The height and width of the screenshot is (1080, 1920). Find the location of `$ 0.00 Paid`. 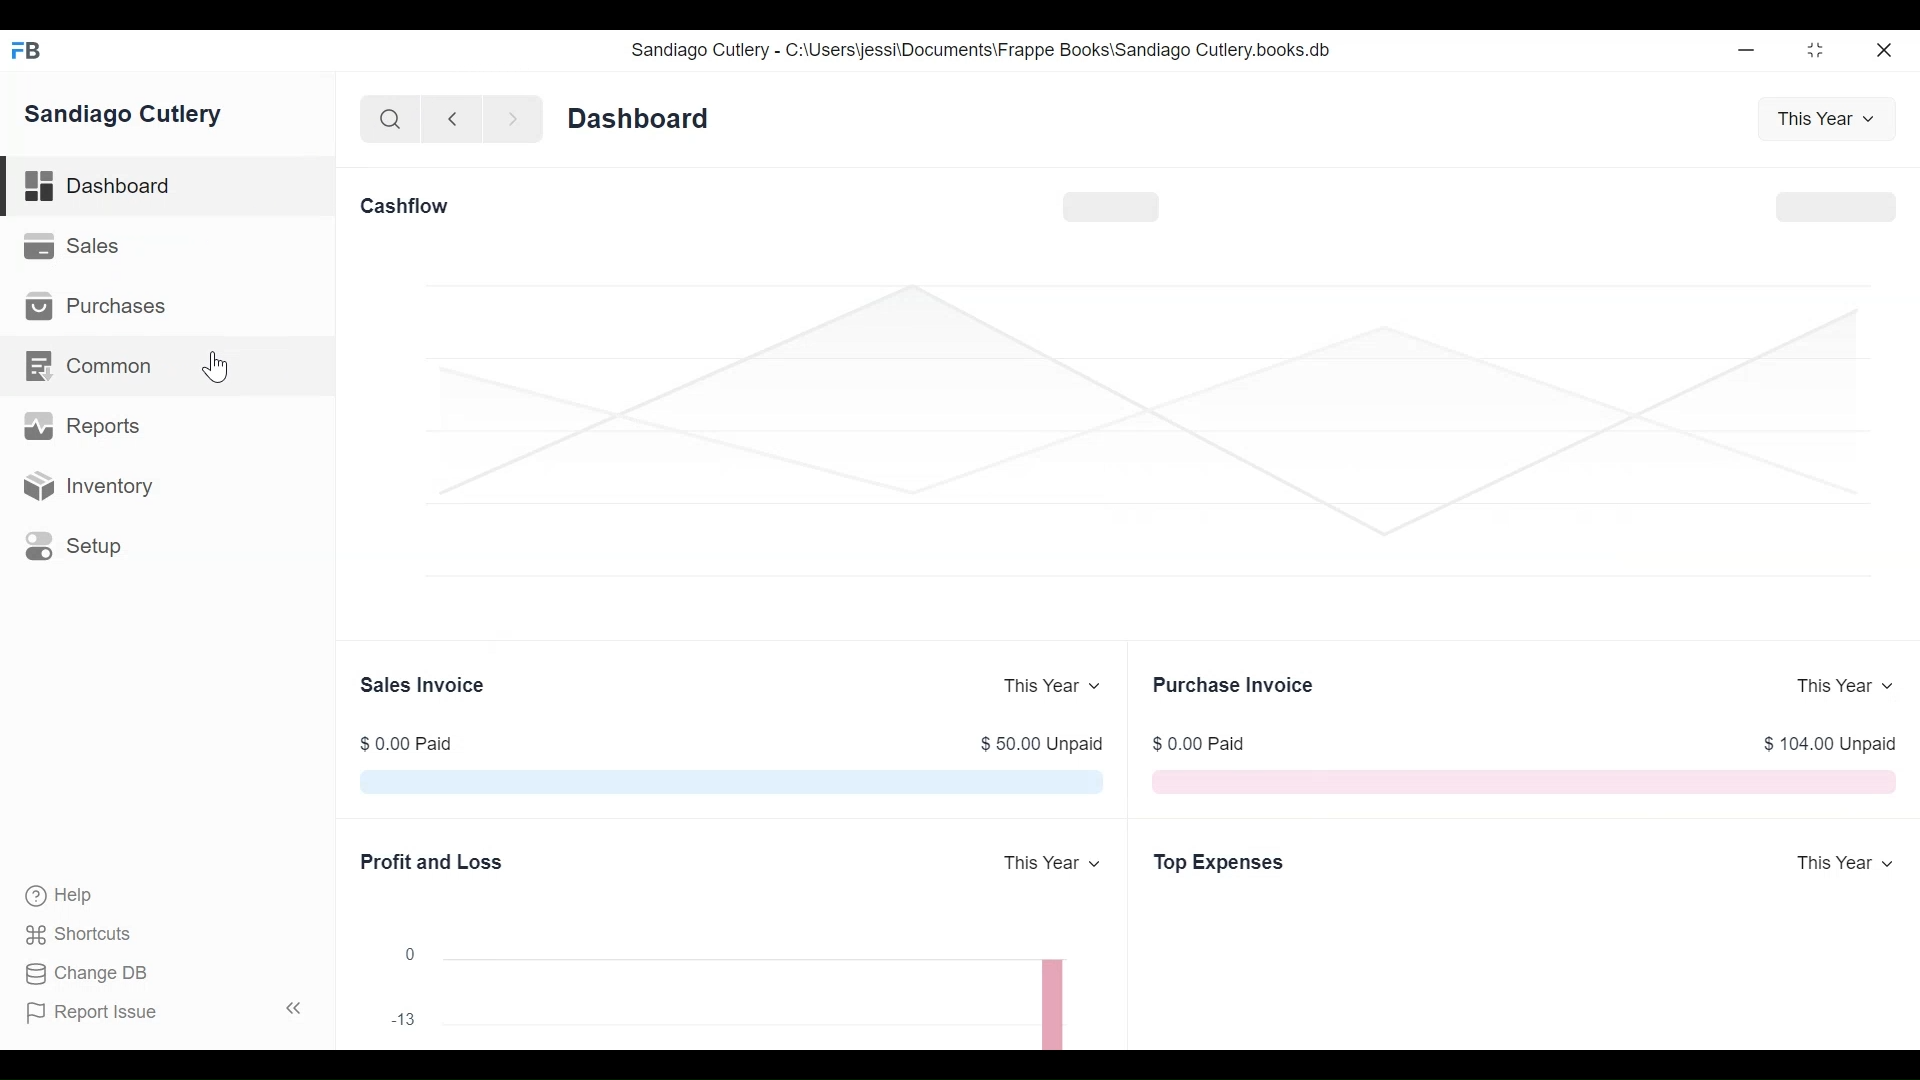

$ 0.00 Paid is located at coordinates (1197, 743).